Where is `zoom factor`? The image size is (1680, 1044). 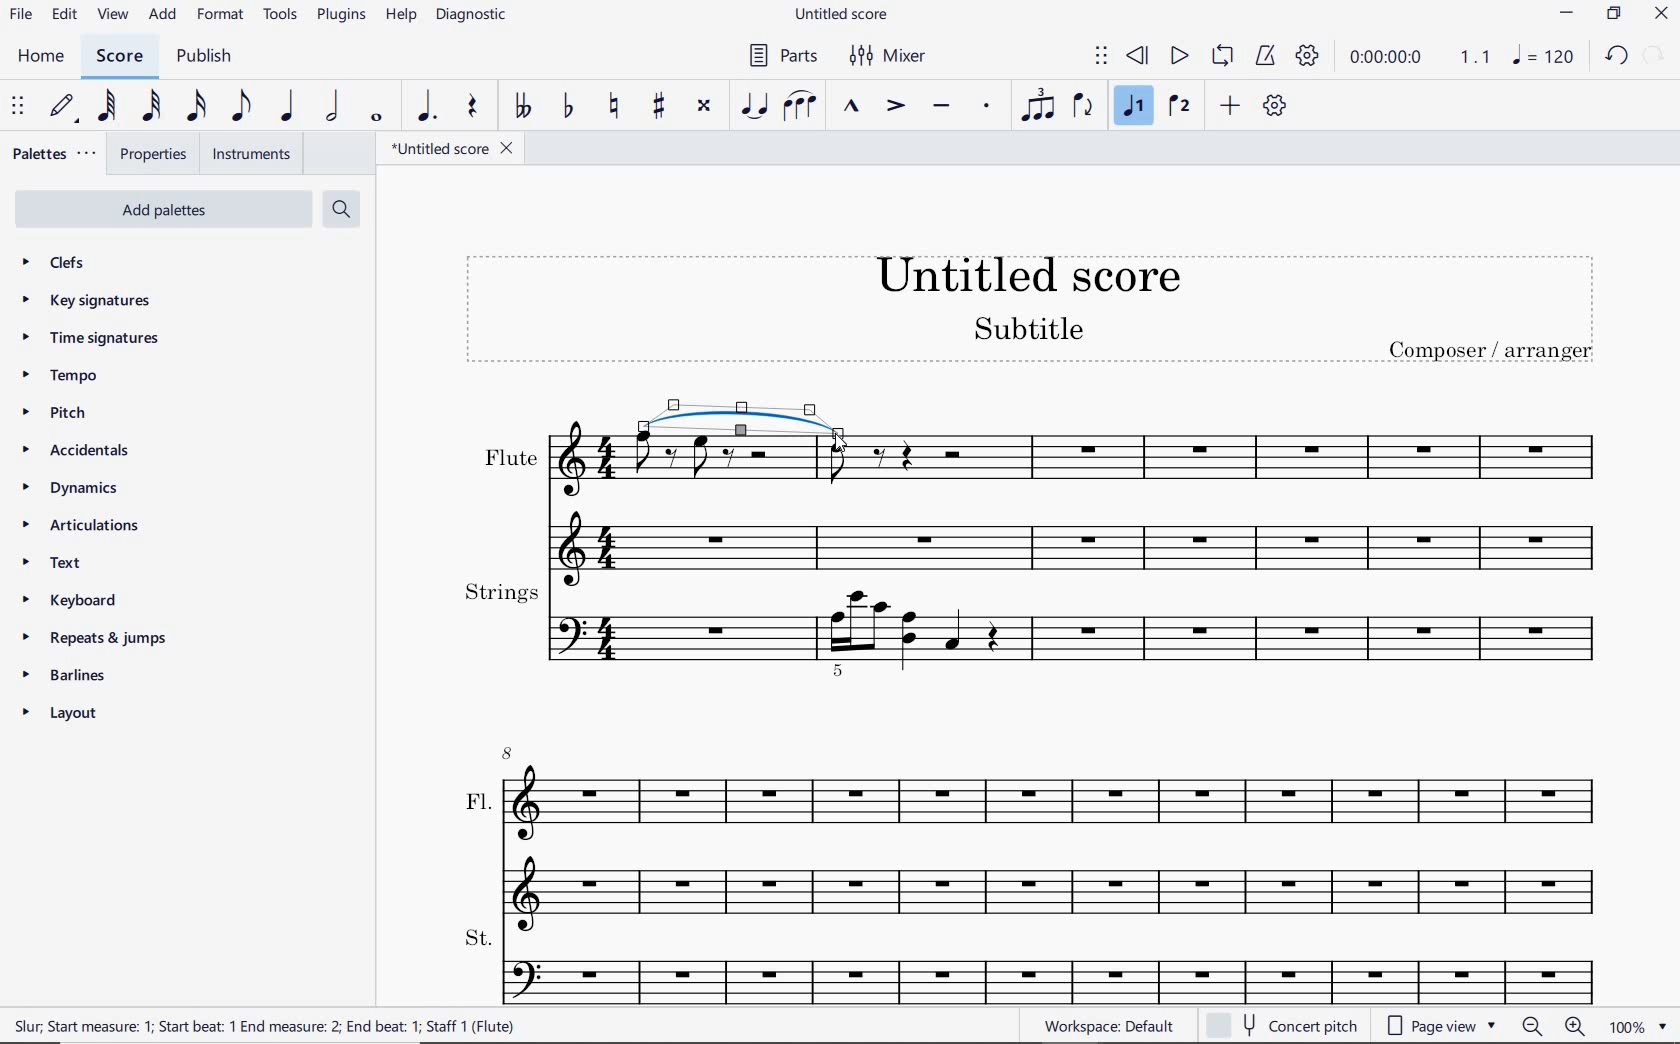 zoom factor is located at coordinates (1635, 1026).